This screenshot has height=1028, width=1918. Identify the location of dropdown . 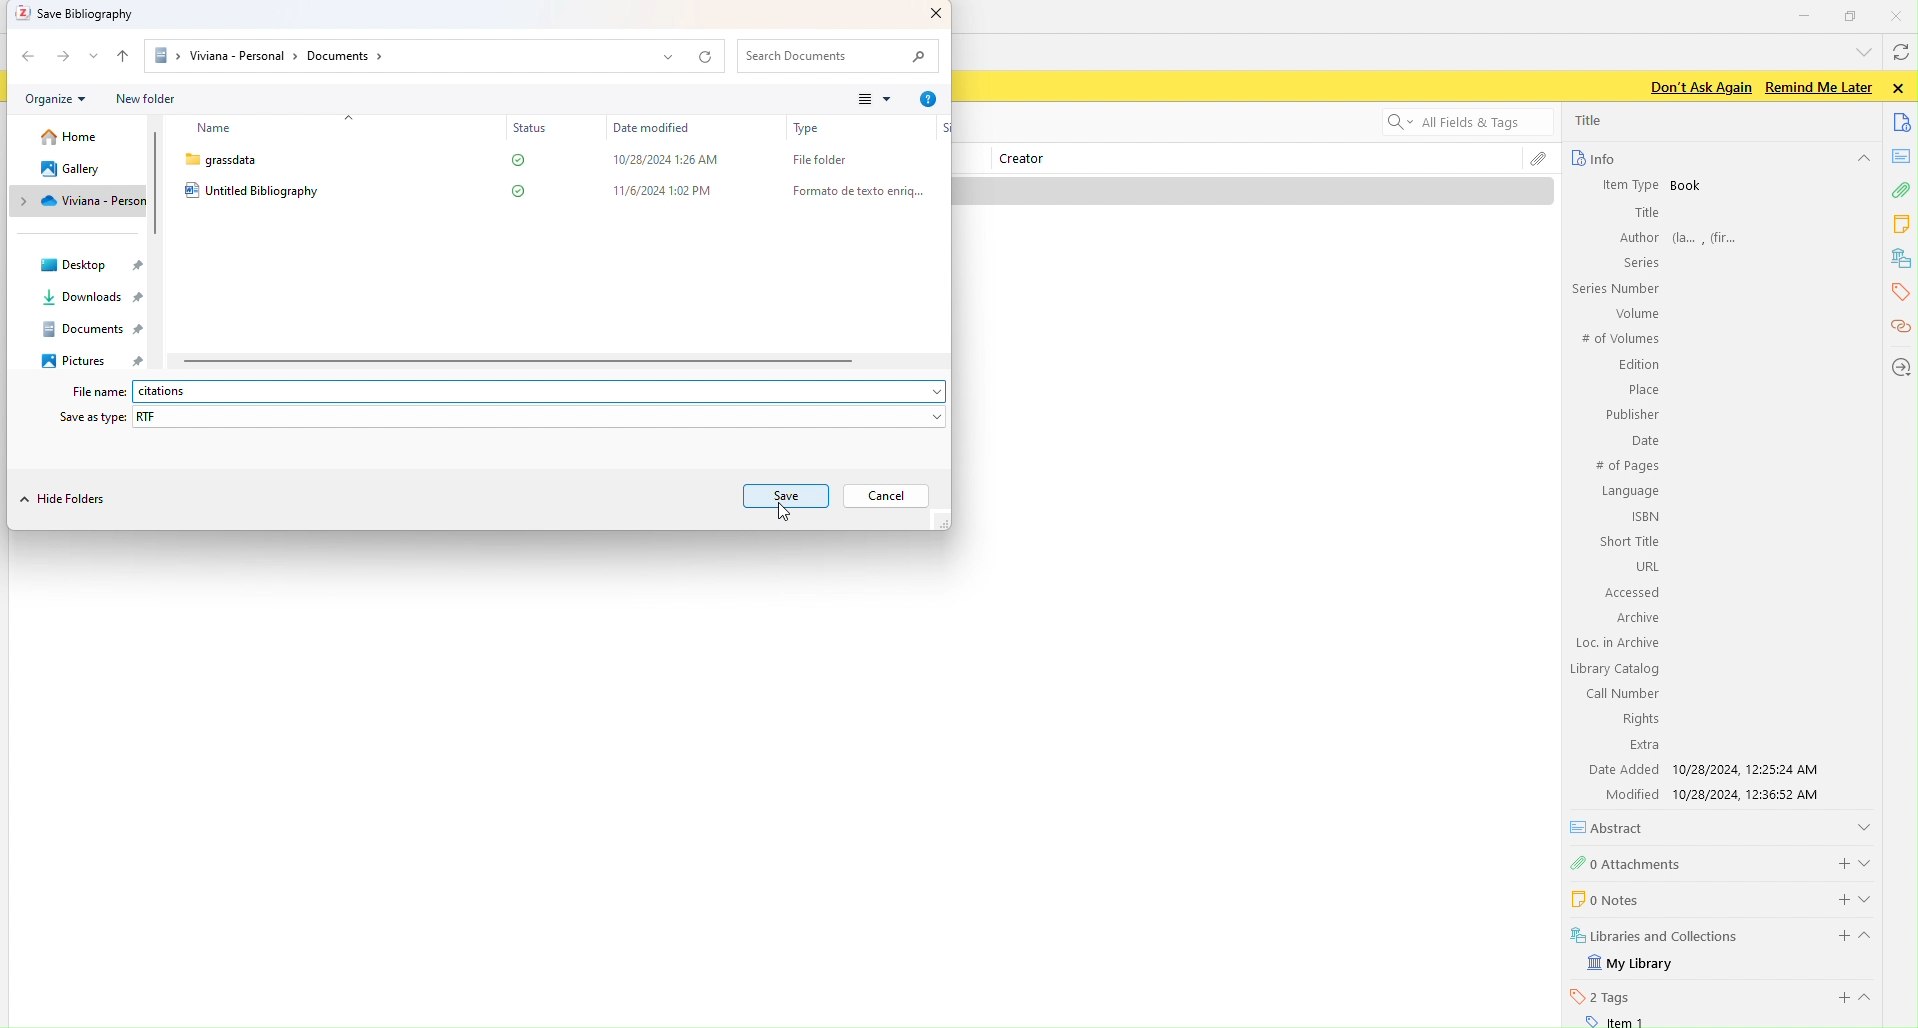
(932, 418).